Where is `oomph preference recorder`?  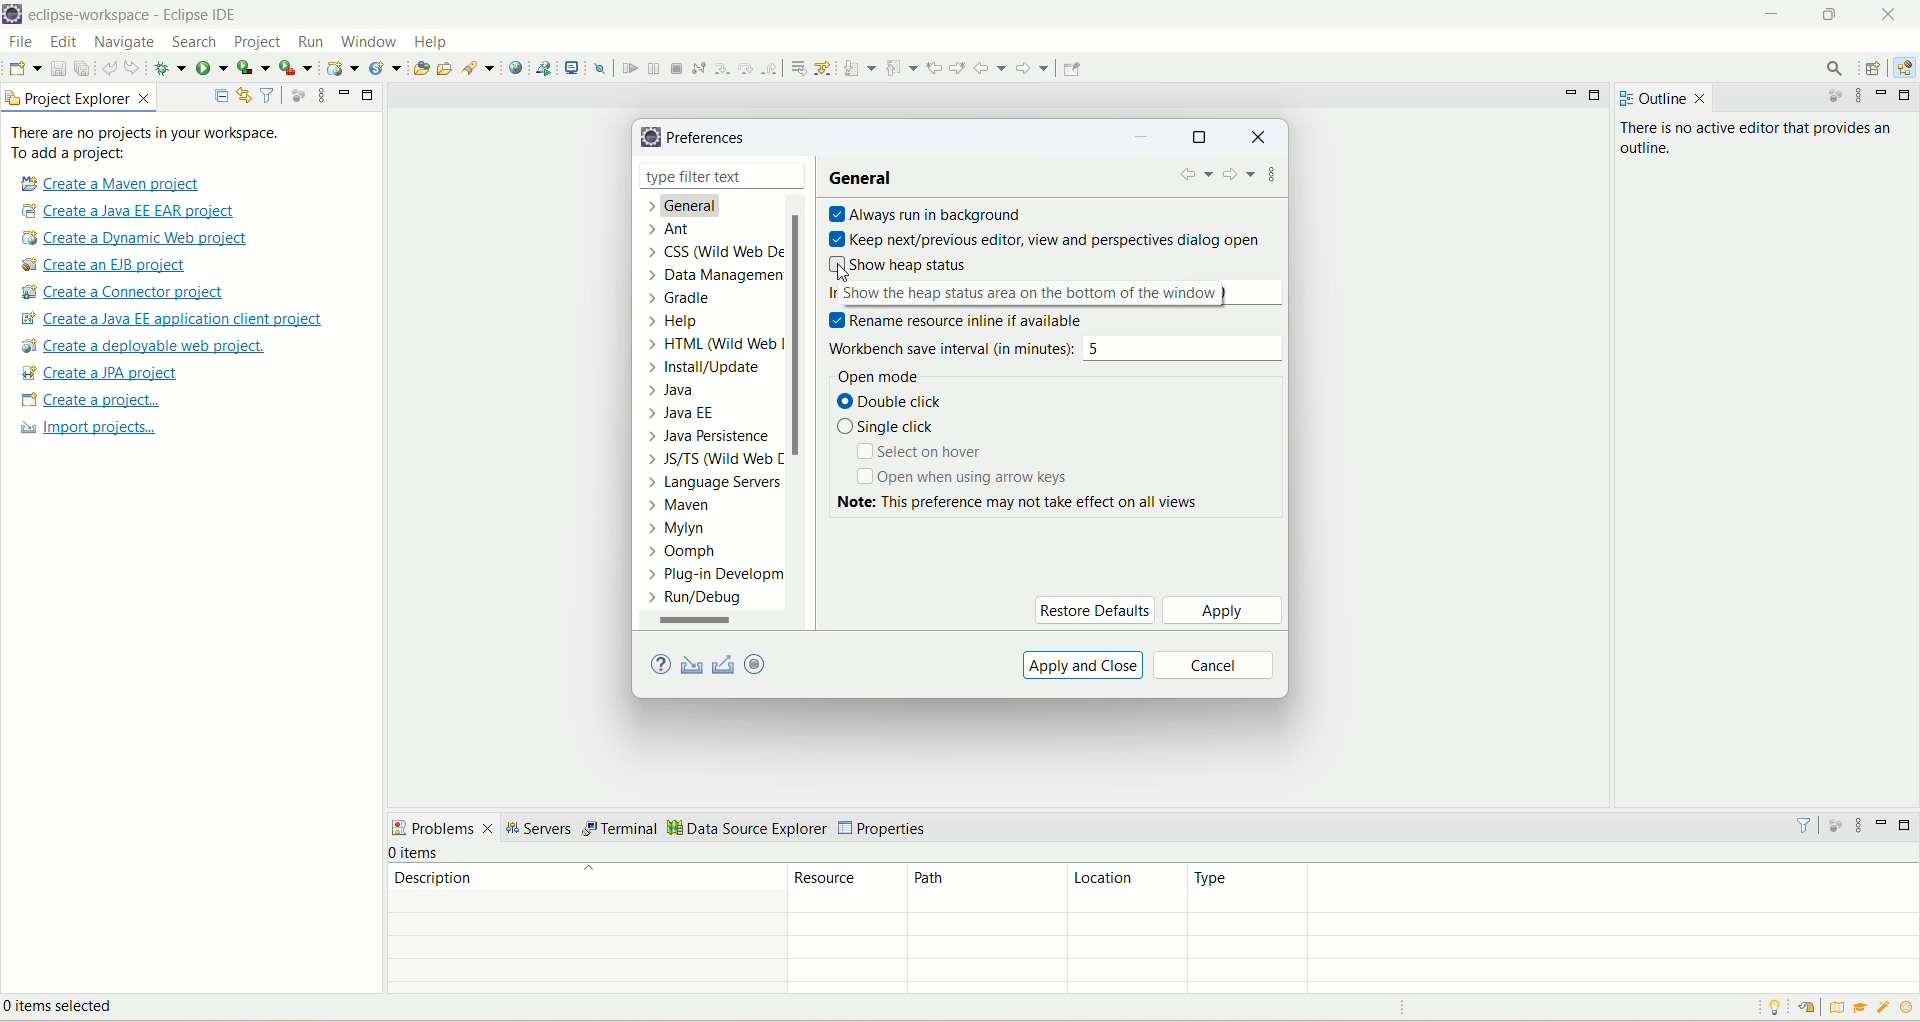 oomph preference recorder is located at coordinates (754, 664).